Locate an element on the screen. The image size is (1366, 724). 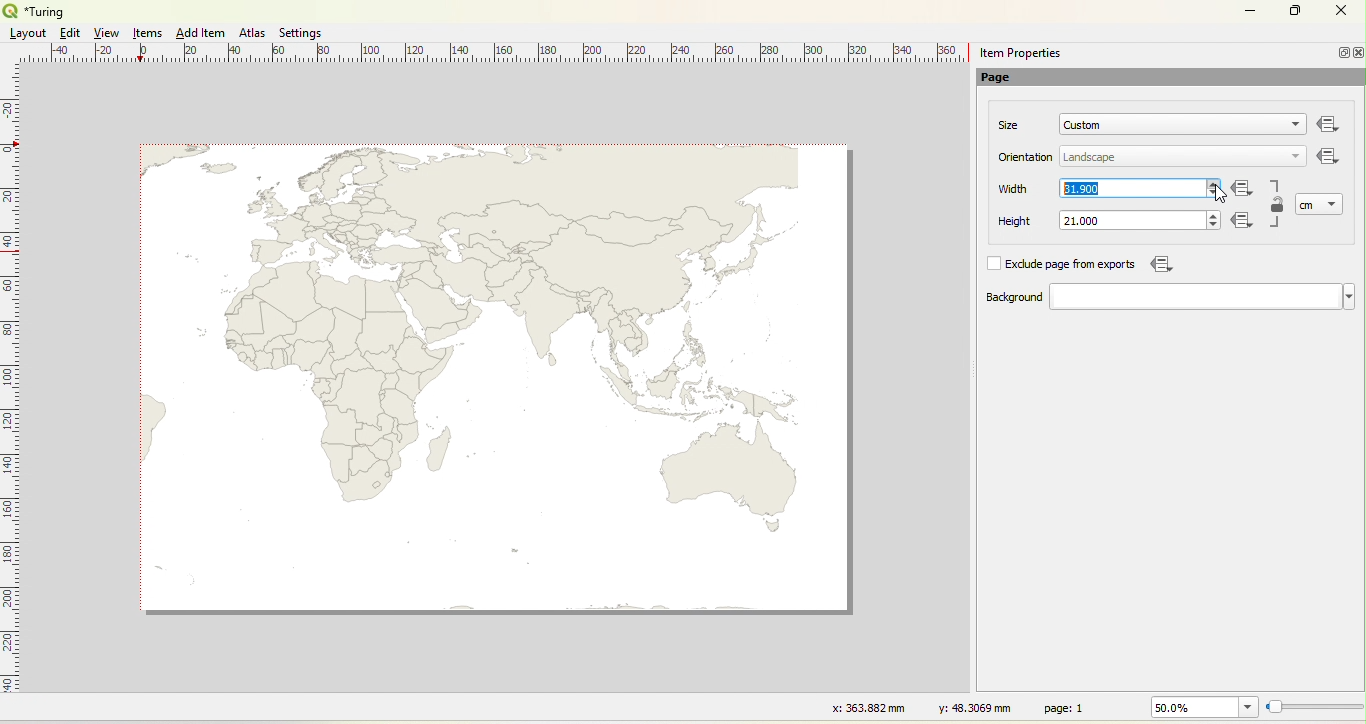
x: 363.882 mm is located at coordinates (866, 707).